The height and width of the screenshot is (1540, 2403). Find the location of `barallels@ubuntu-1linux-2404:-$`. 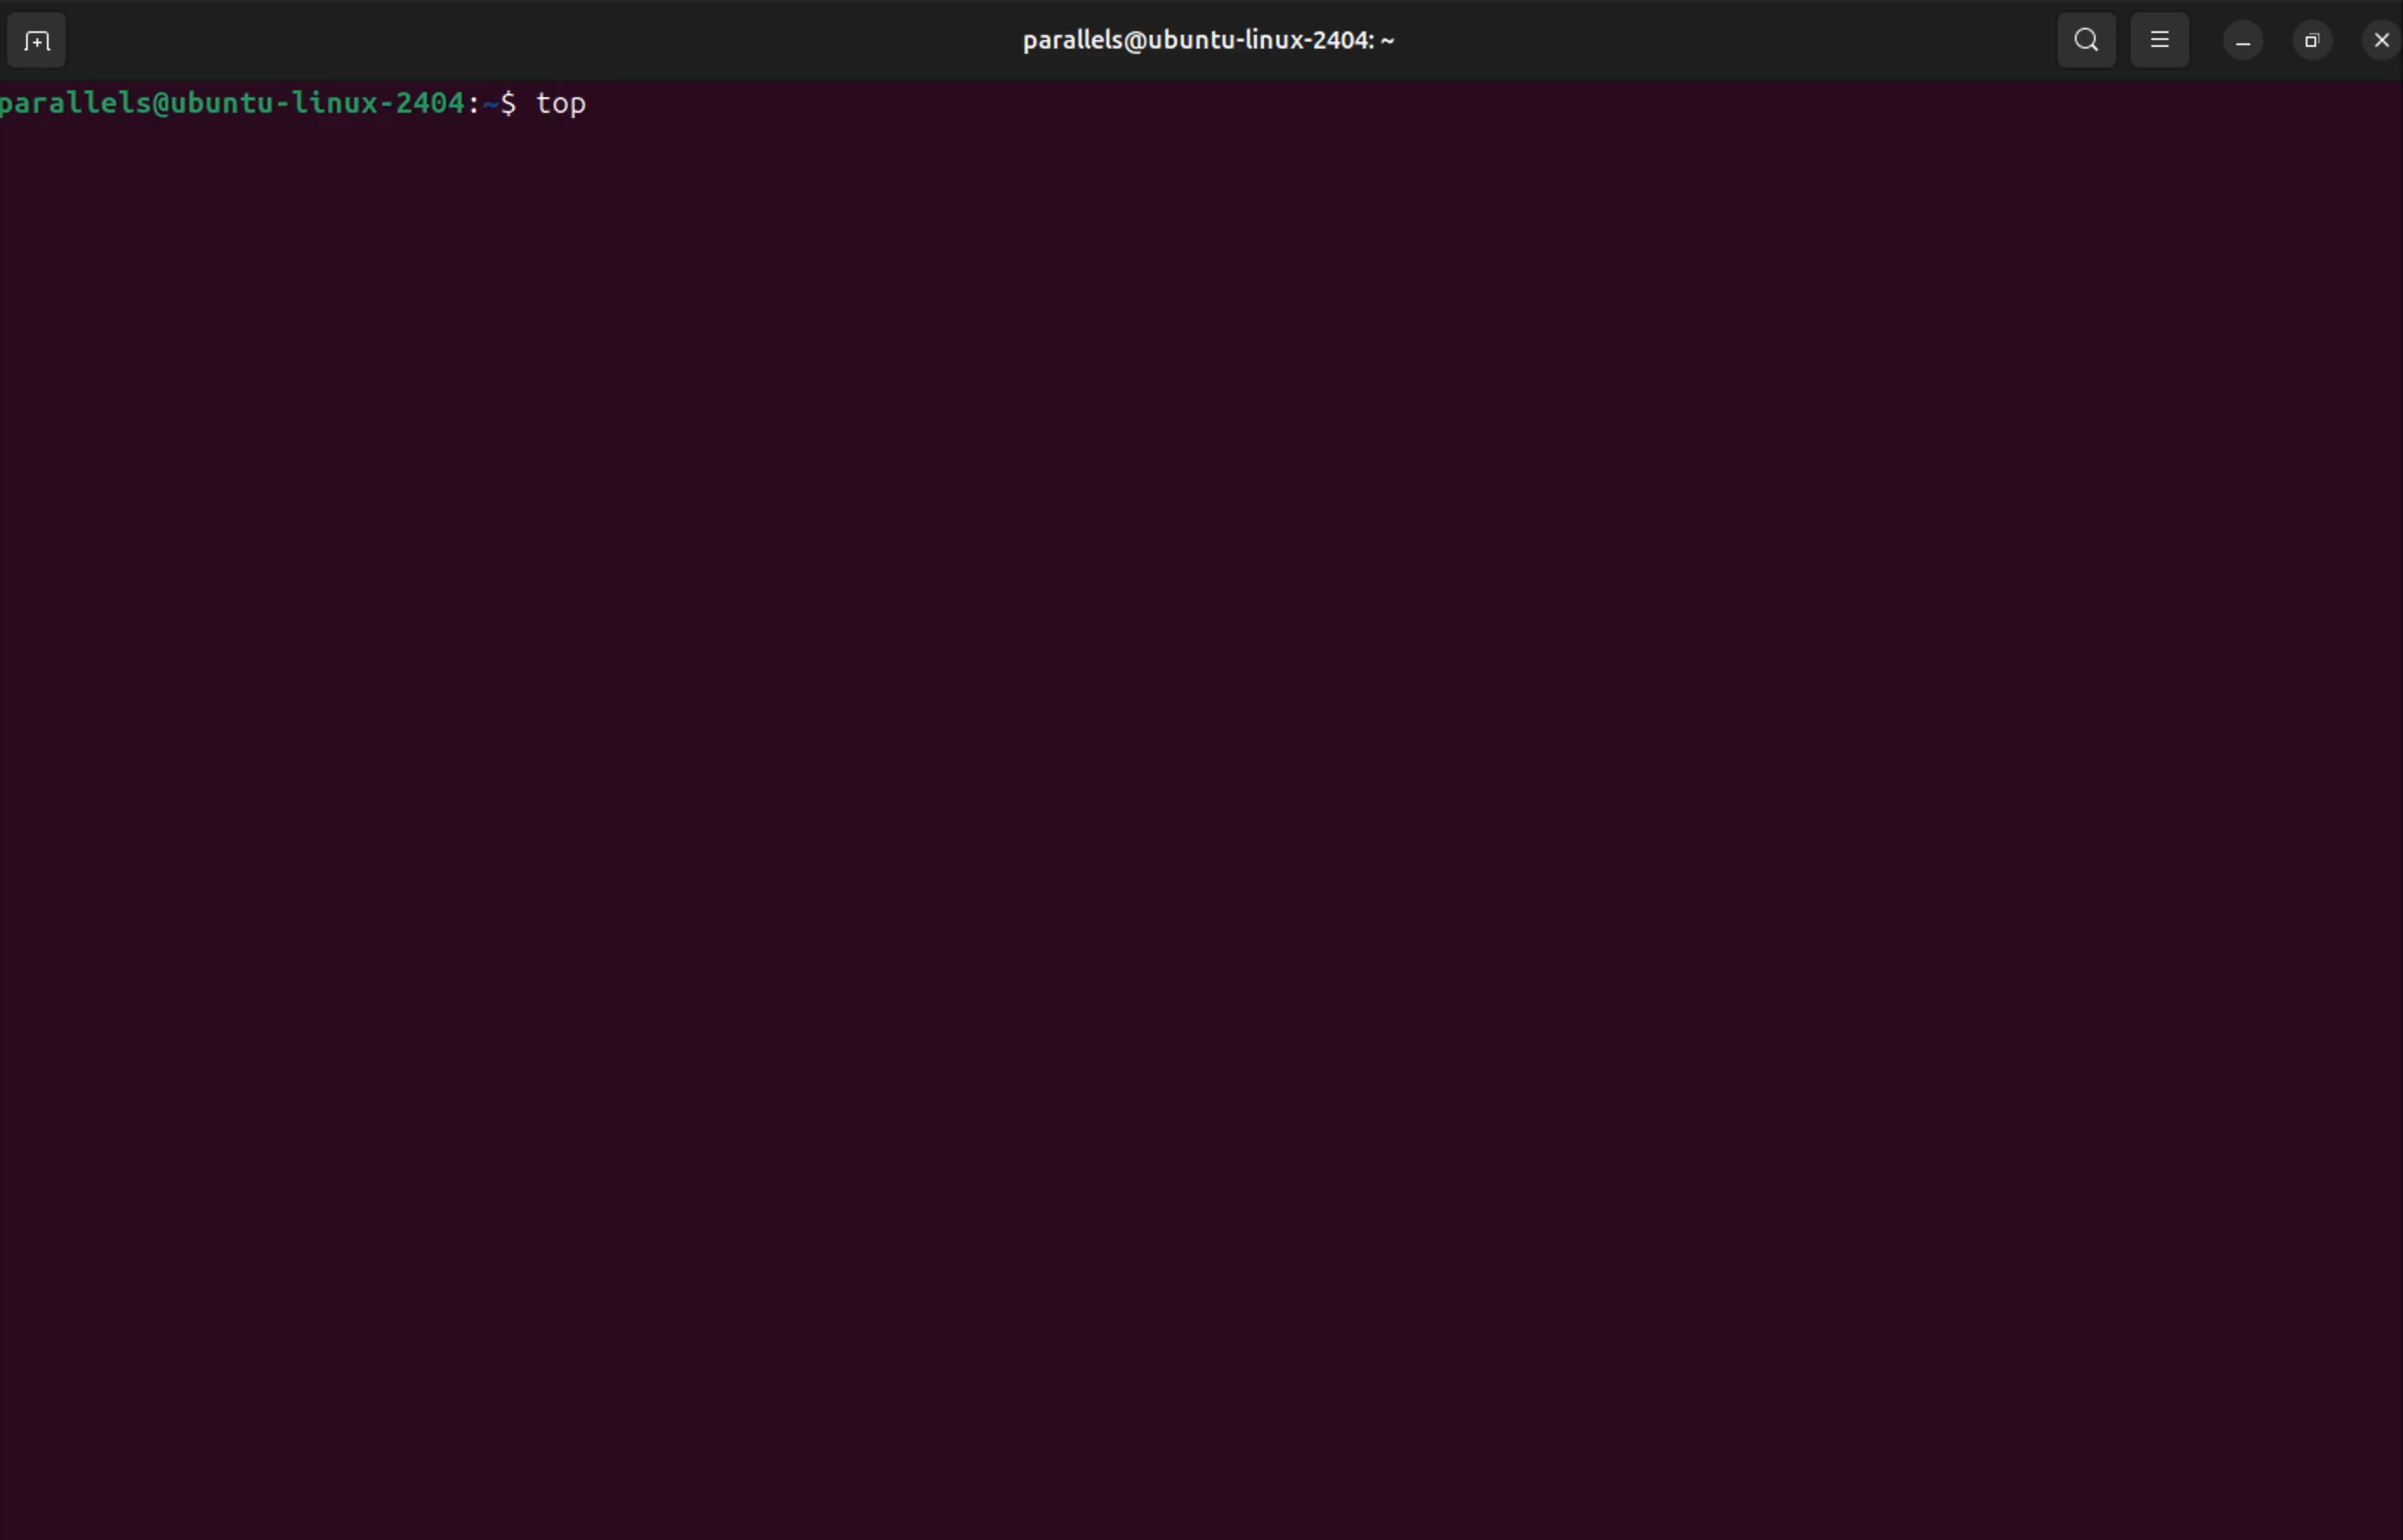

barallels@ubuntu-1linux-2404:-$ is located at coordinates (260, 100).